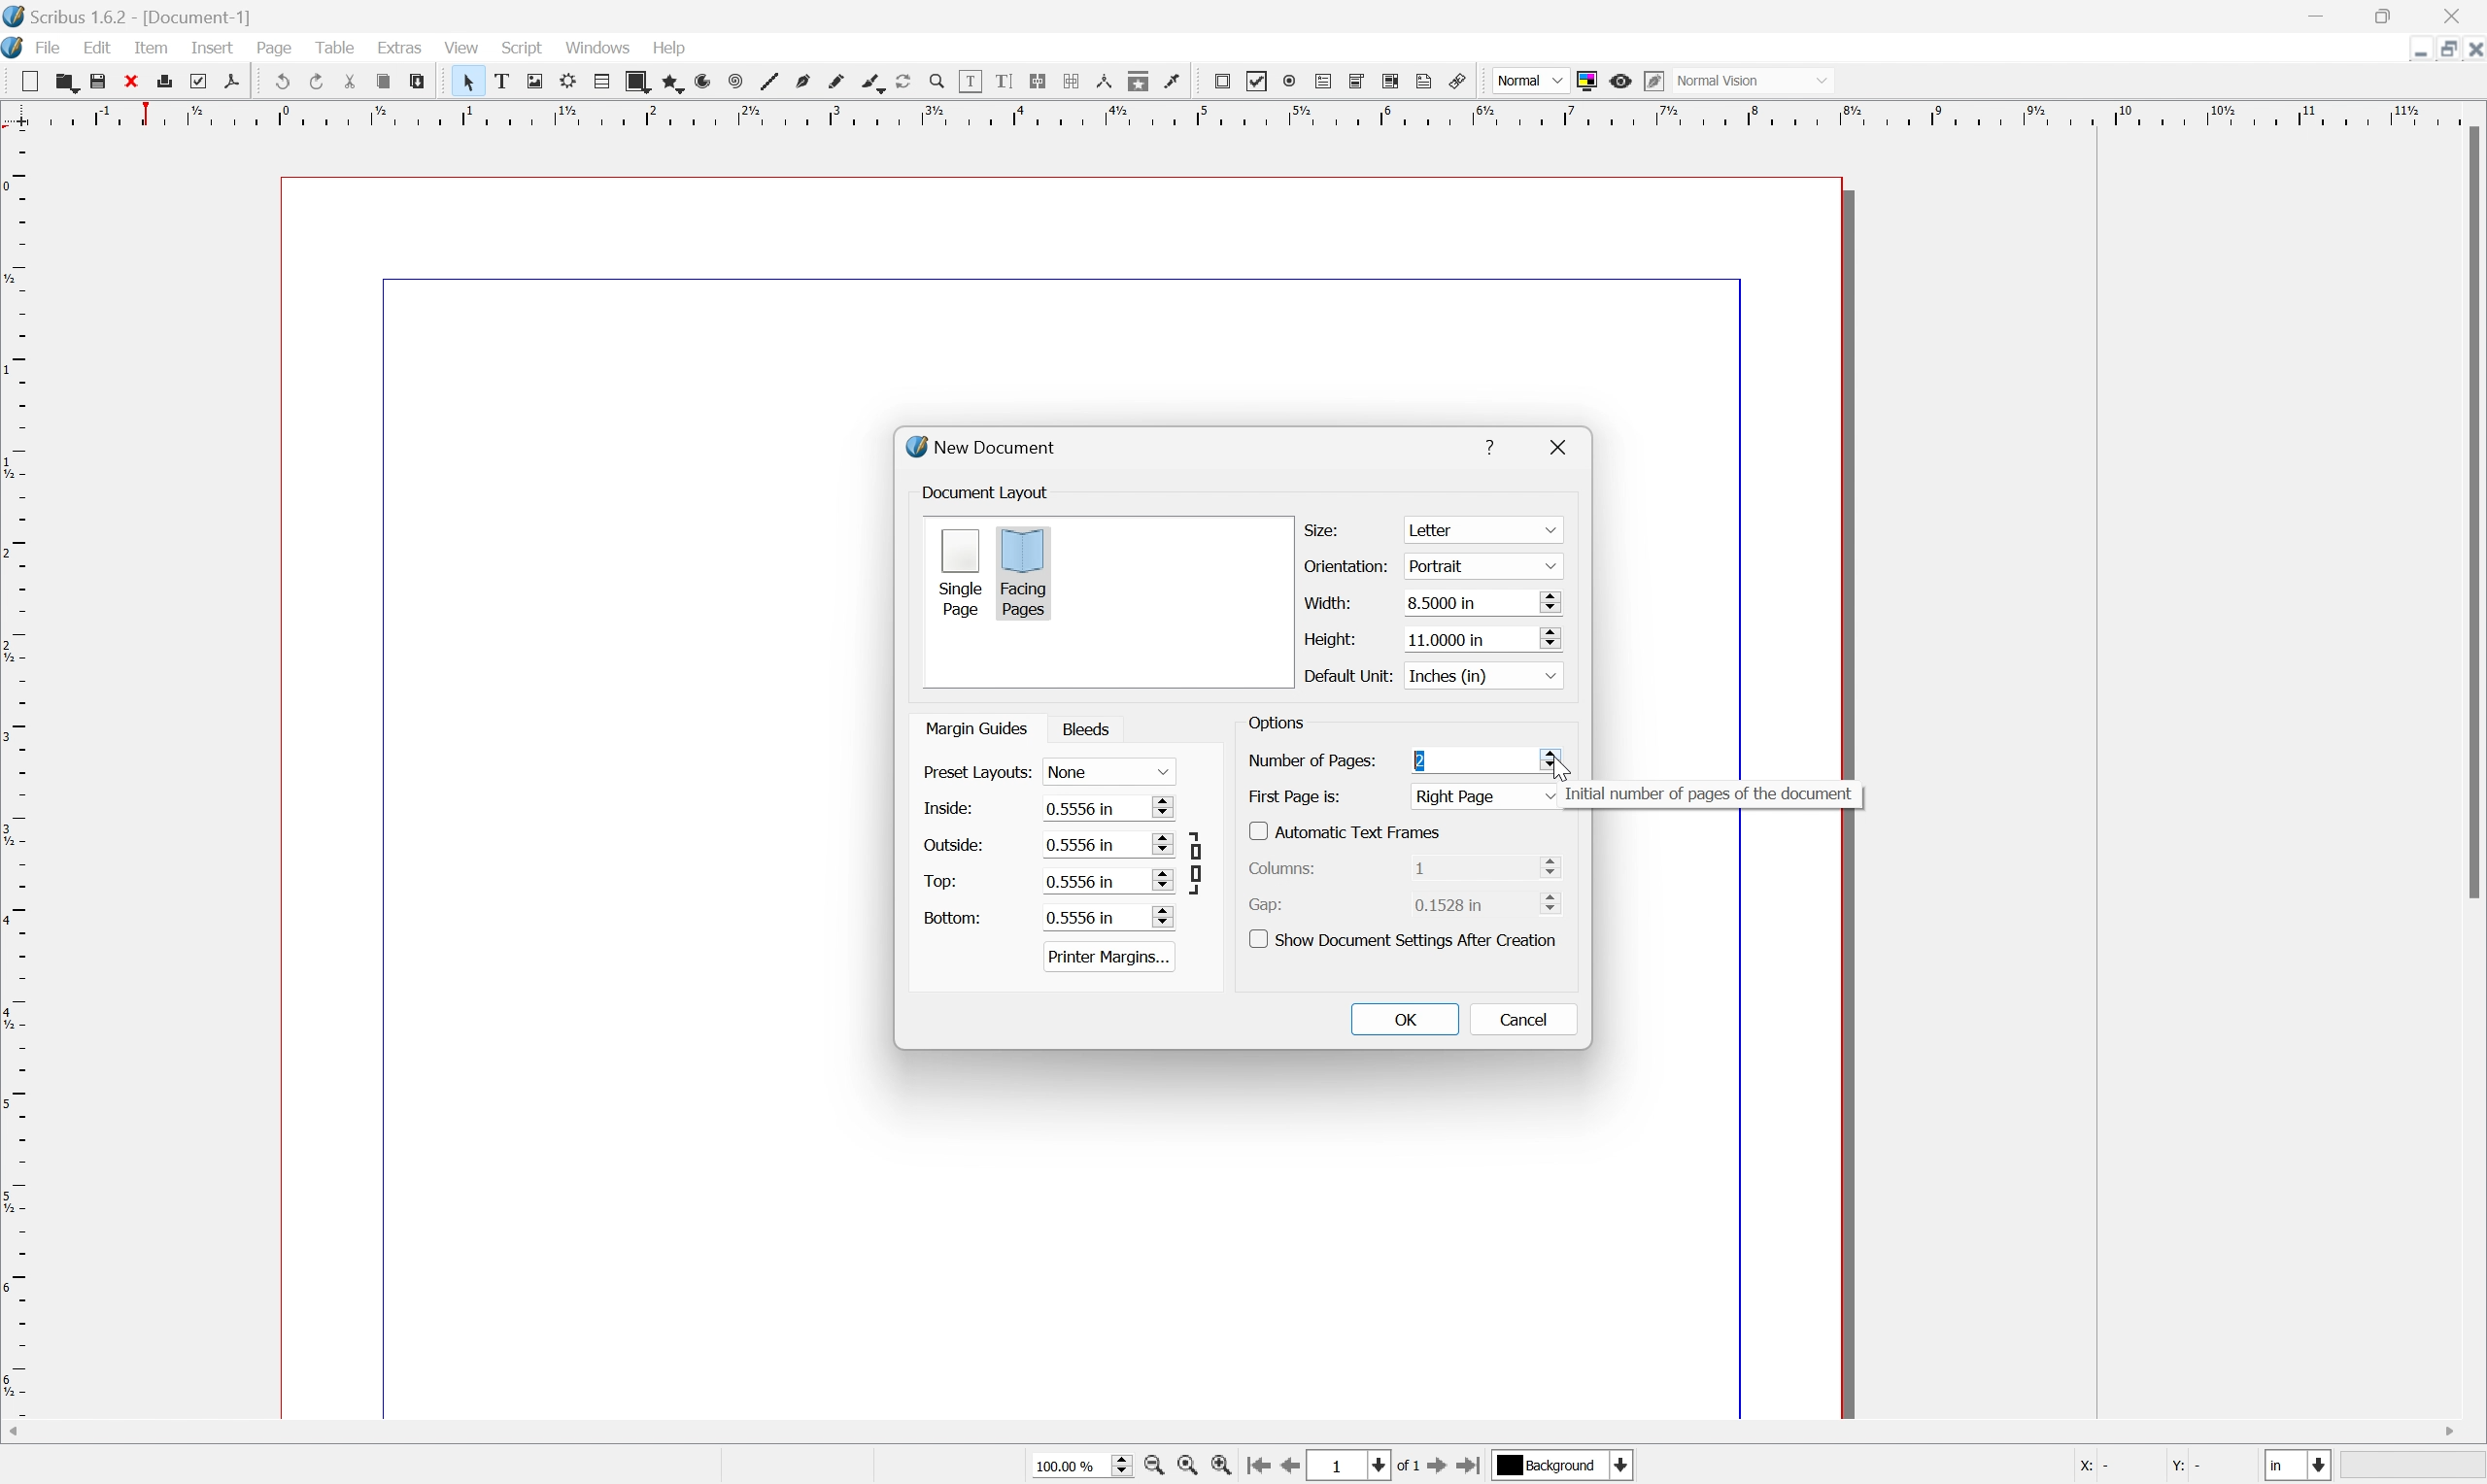 This screenshot has height=1484, width=2487. Describe the element at coordinates (1276, 726) in the screenshot. I see `Options` at that location.